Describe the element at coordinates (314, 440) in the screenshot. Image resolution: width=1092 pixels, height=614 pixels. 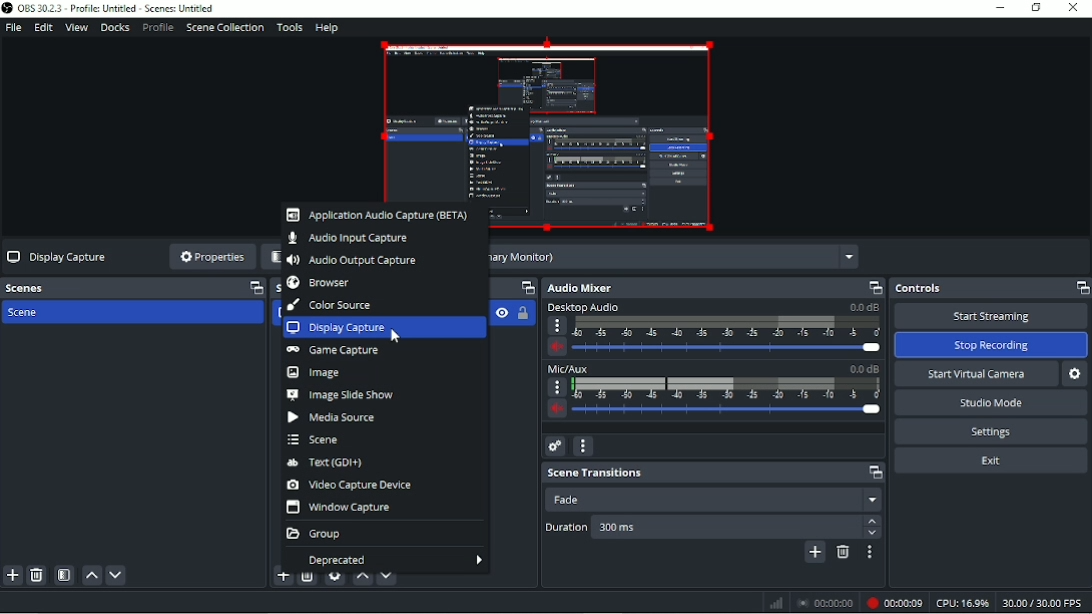
I see `Scene` at that location.